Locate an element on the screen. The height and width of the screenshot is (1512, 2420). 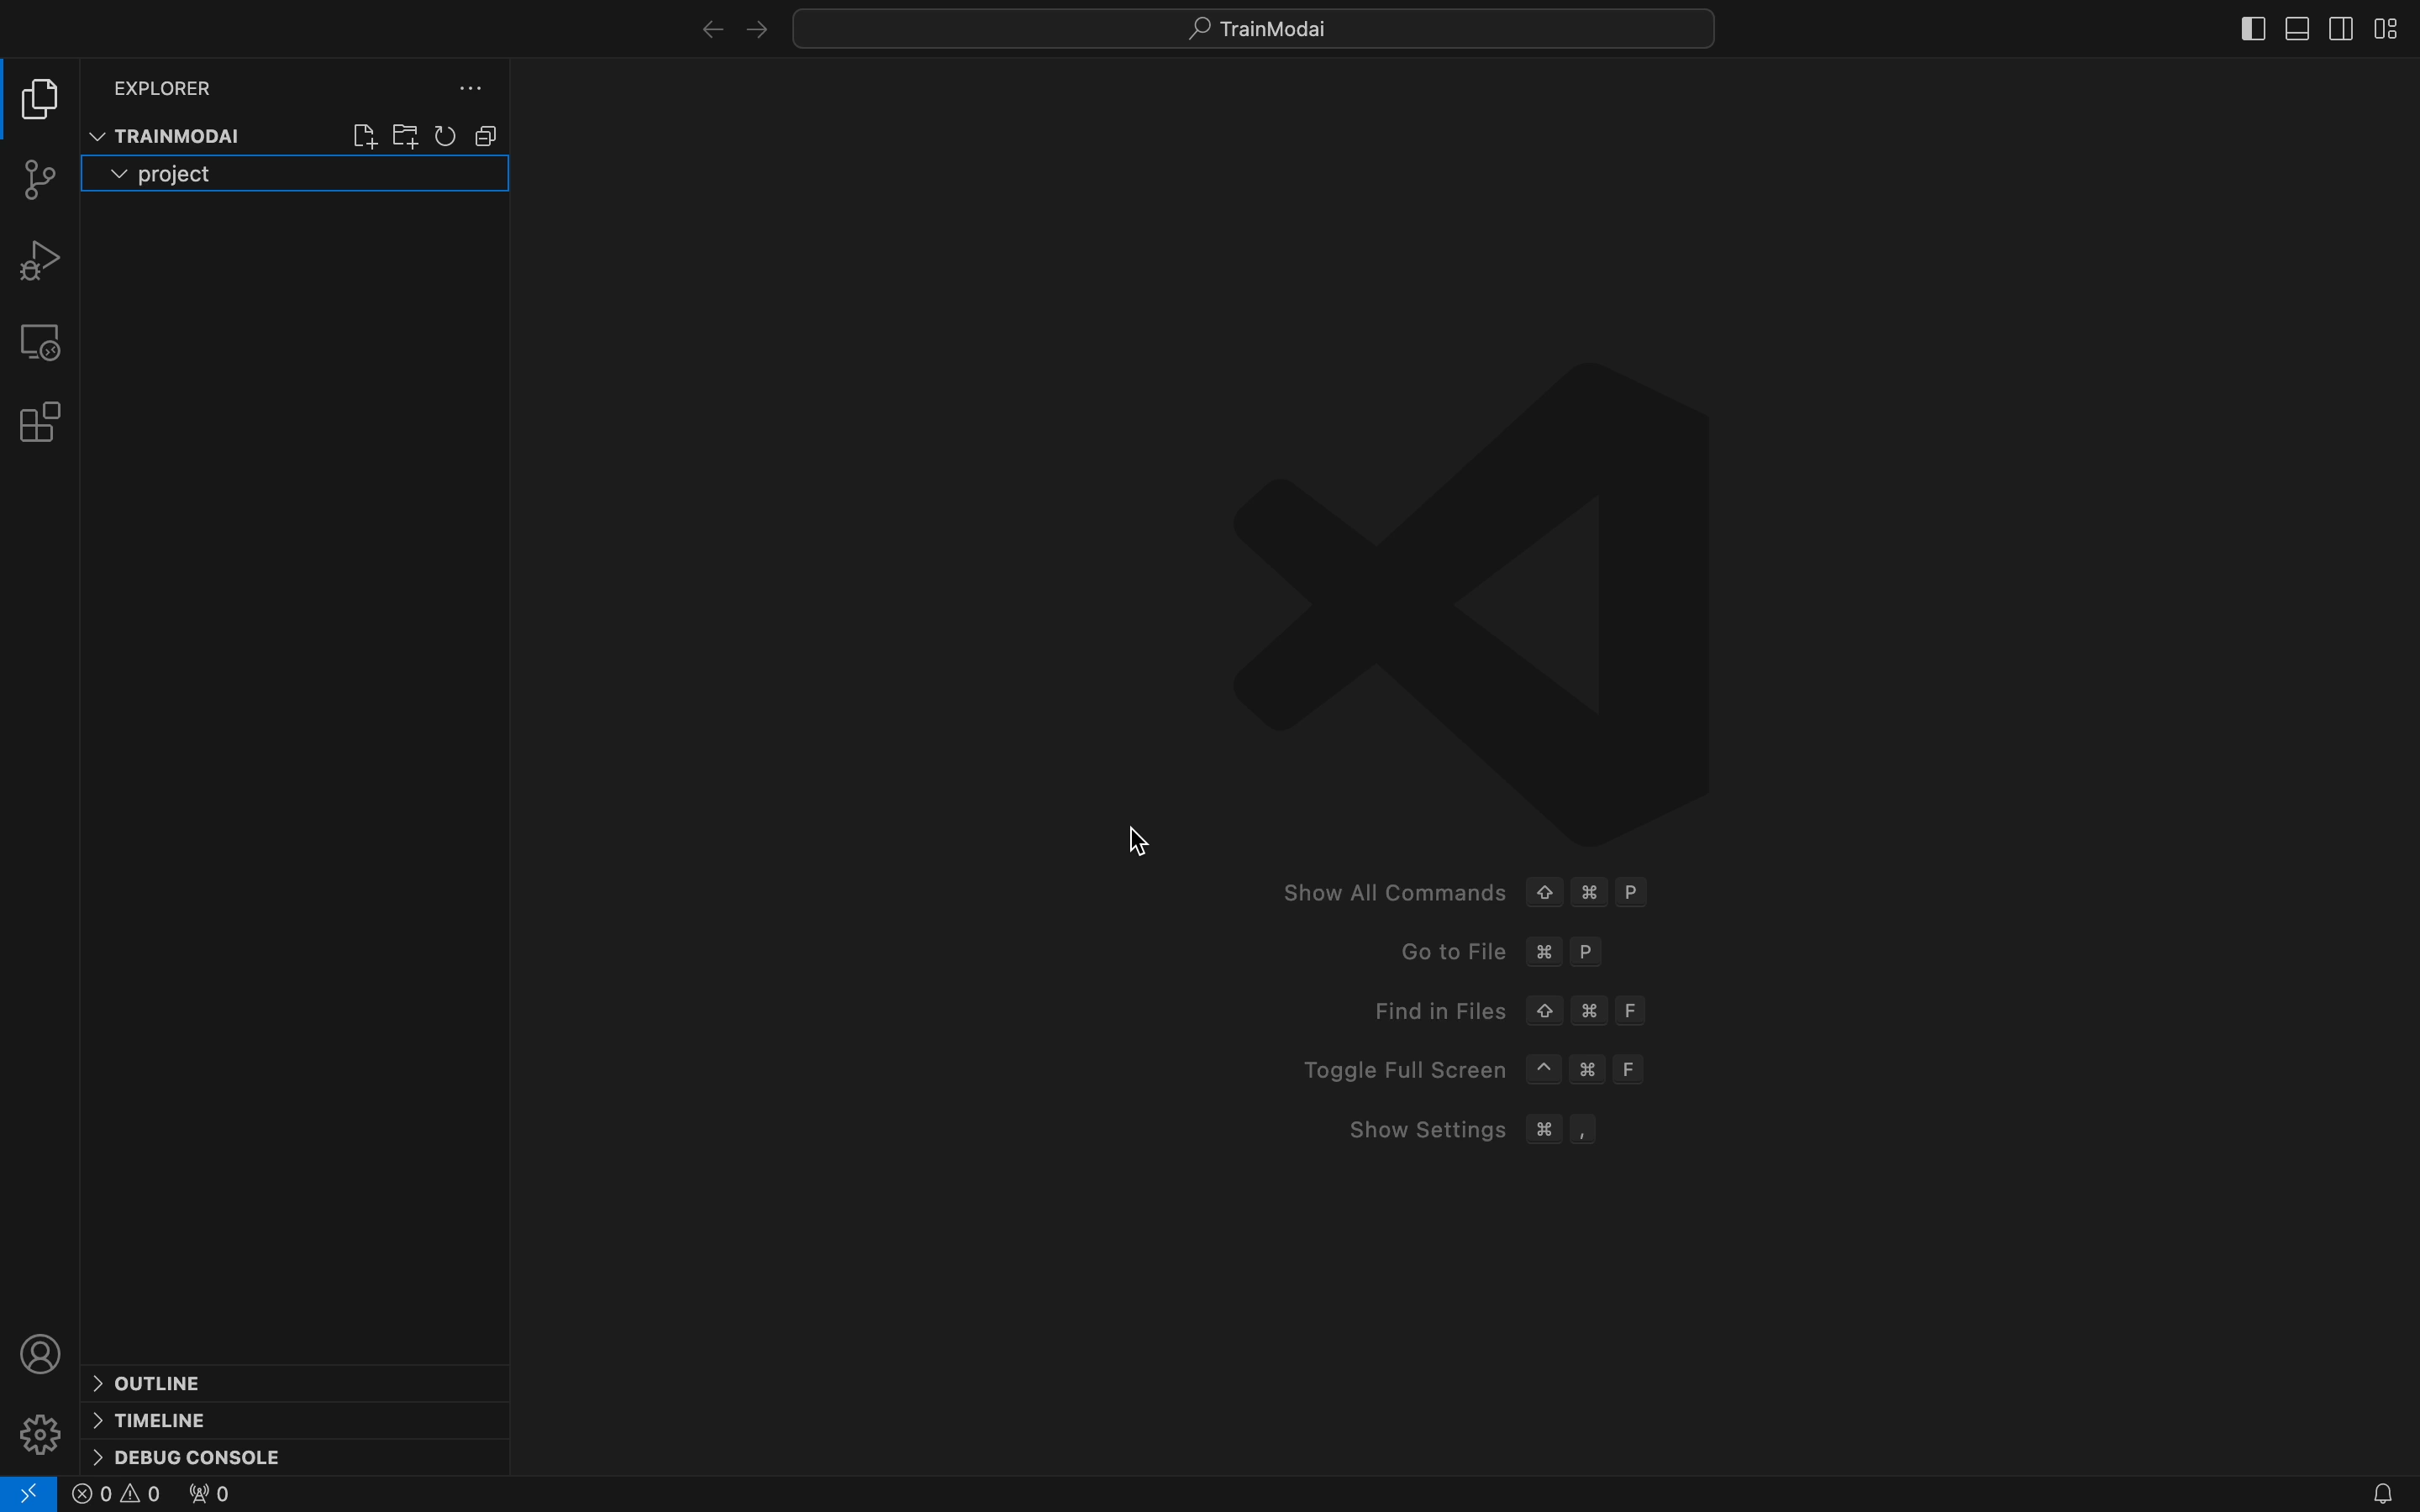
file menus is located at coordinates (419, 136).